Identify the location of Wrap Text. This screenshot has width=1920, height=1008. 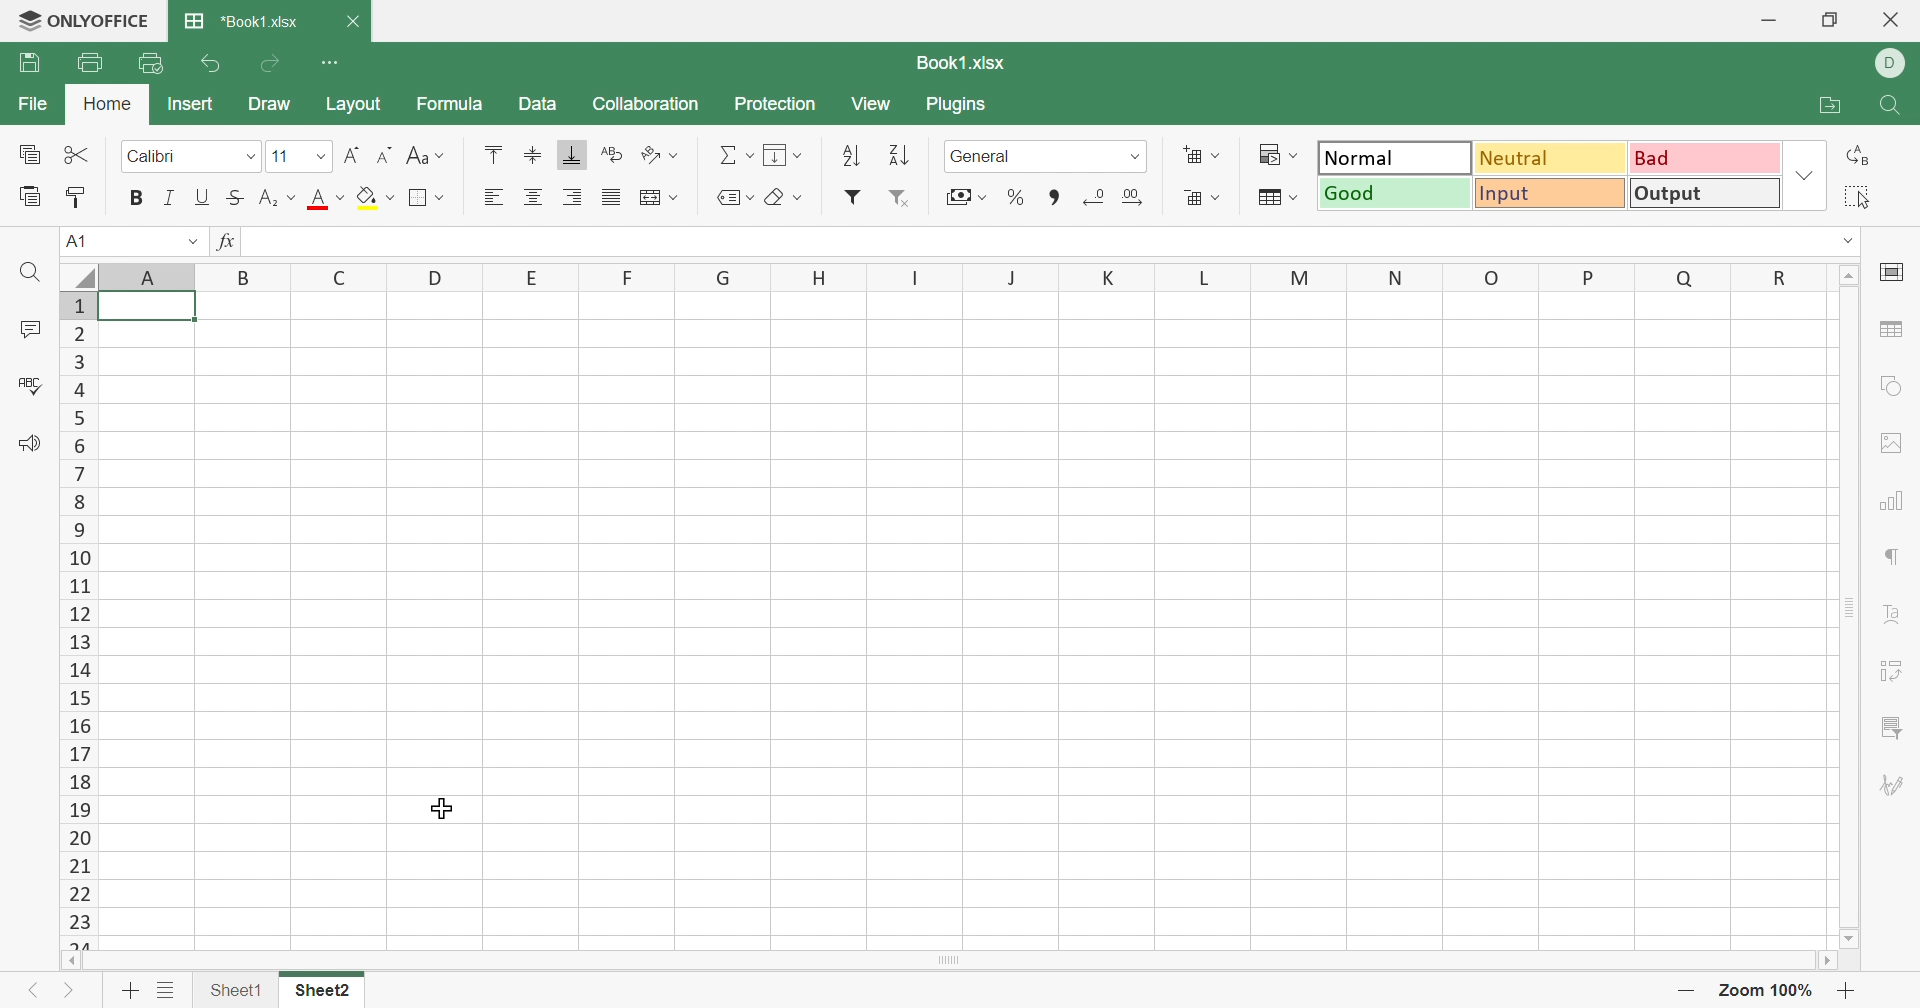
(609, 153).